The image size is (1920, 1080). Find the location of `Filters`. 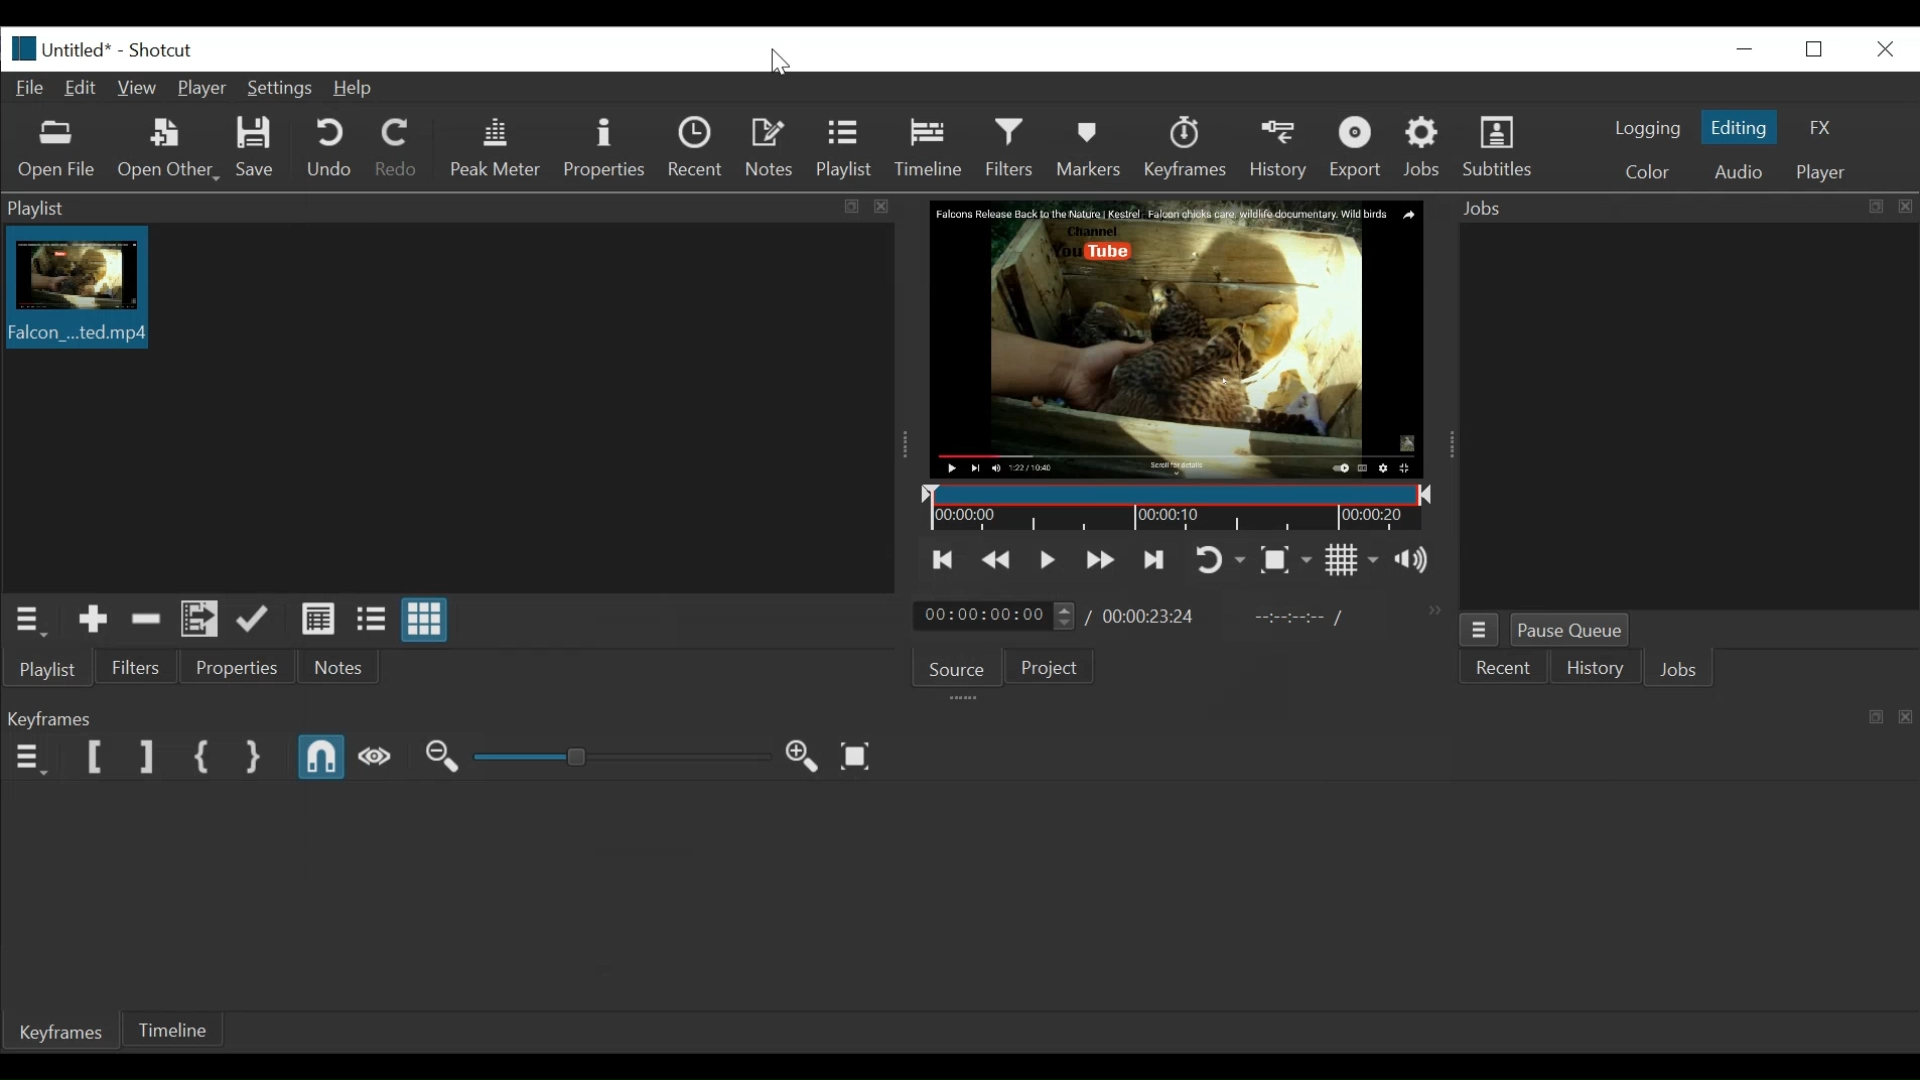

Filters is located at coordinates (142, 668).